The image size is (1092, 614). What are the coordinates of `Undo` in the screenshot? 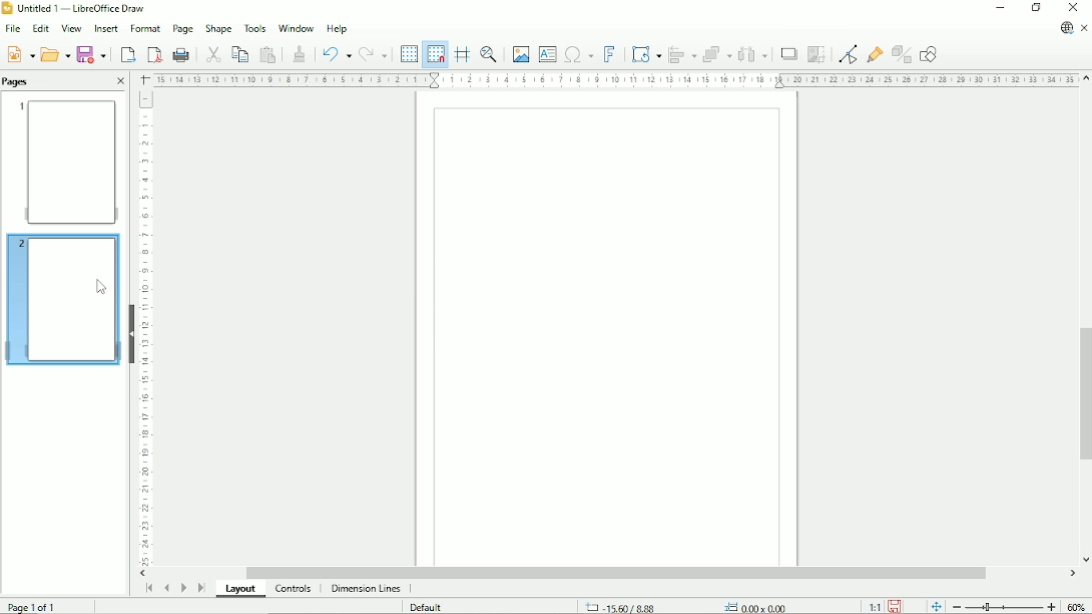 It's located at (334, 53).